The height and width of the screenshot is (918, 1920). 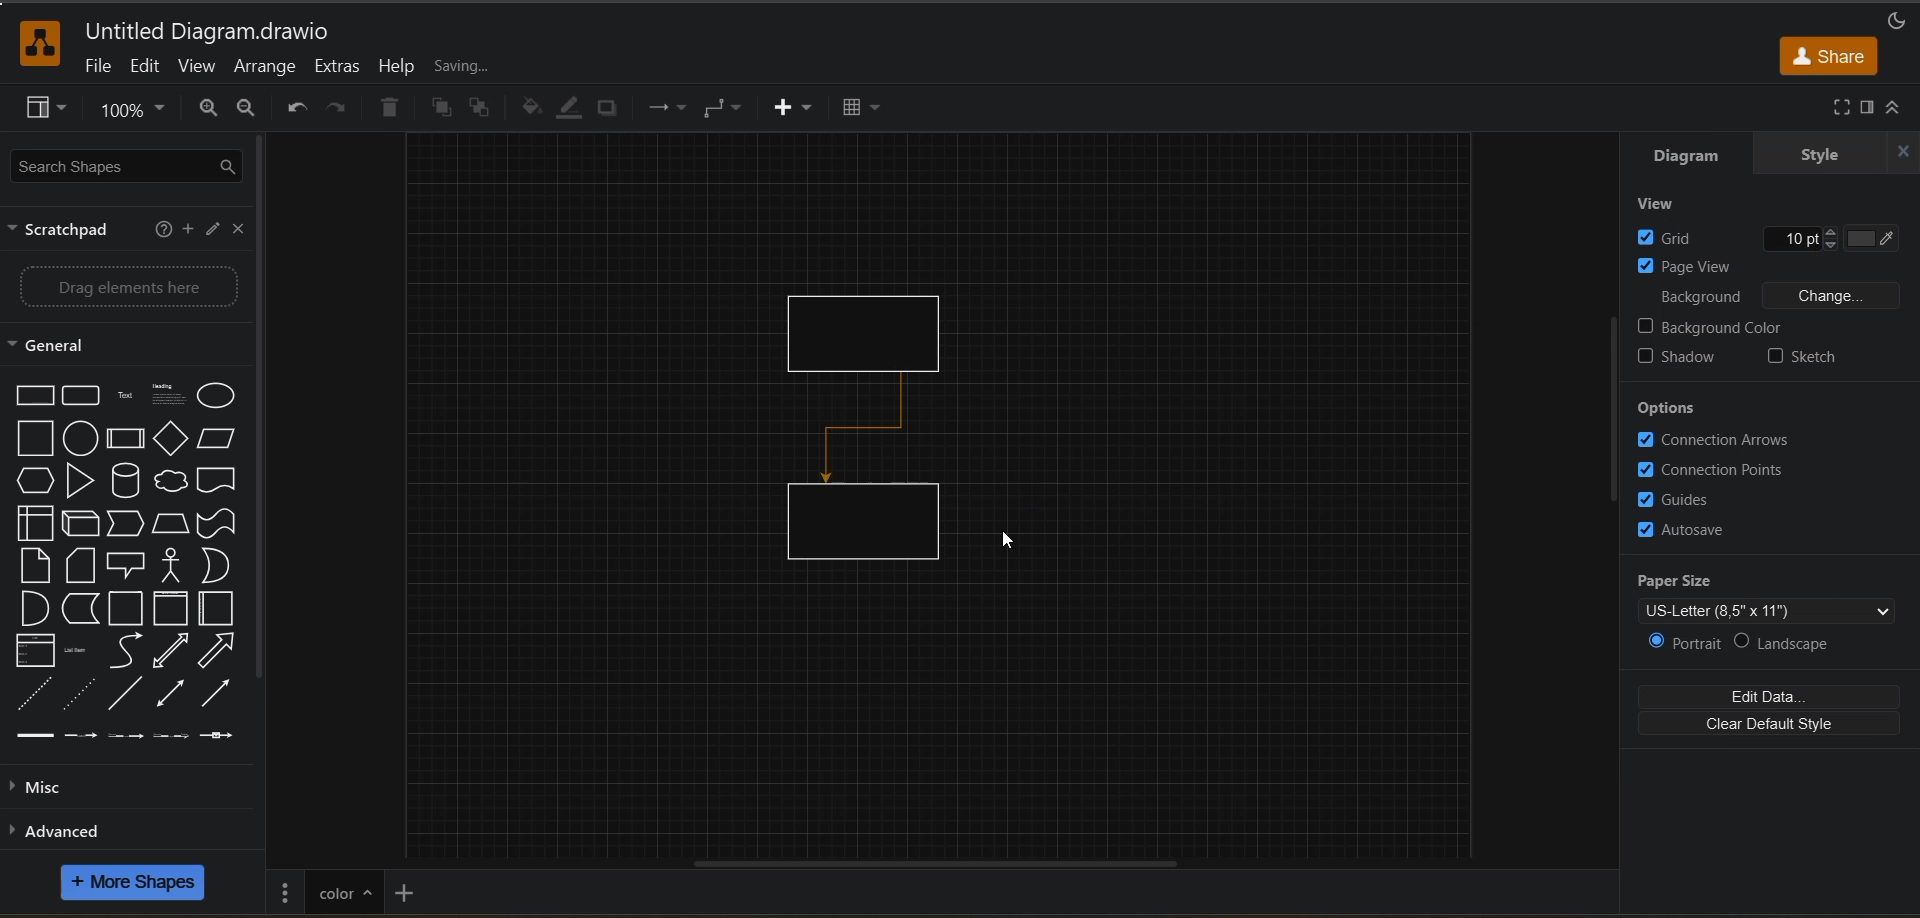 I want to click on general, so click(x=65, y=346).